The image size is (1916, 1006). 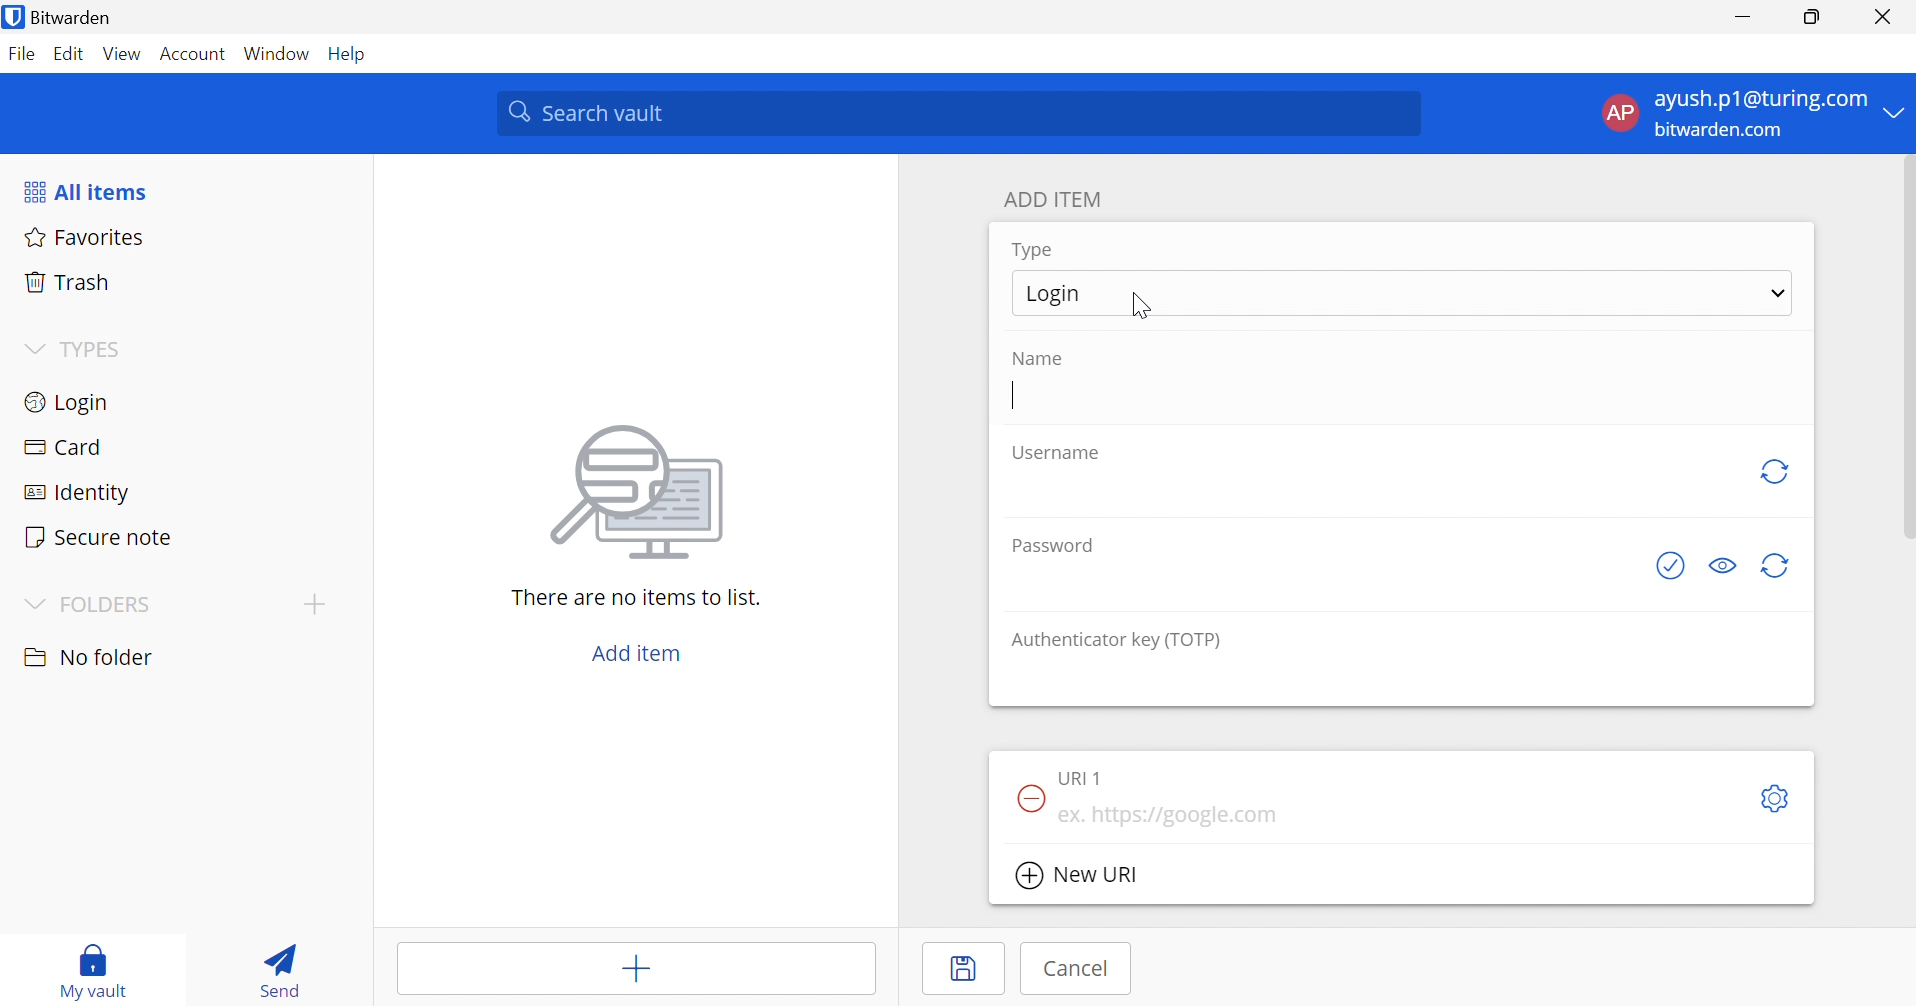 I want to click on Typing Cursor, so click(x=1011, y=397).